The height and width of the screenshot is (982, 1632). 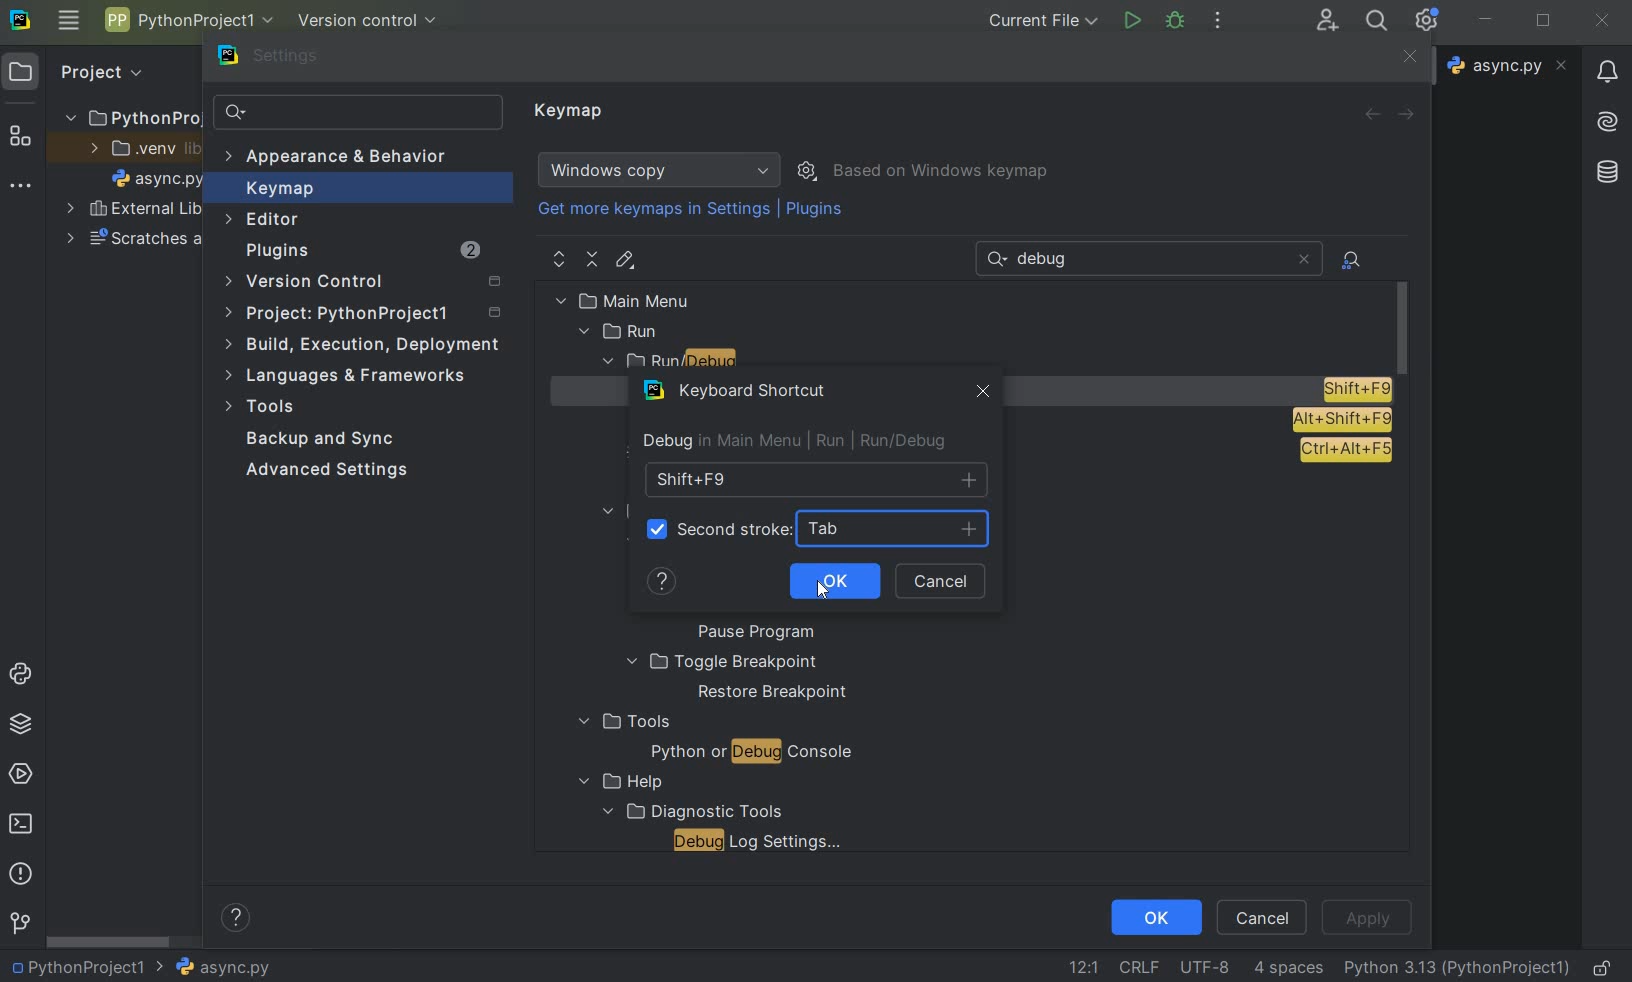 What do you see at coordinates (374, 22) in the screenshot?
I see `version control` at bounding box center [374, 22].